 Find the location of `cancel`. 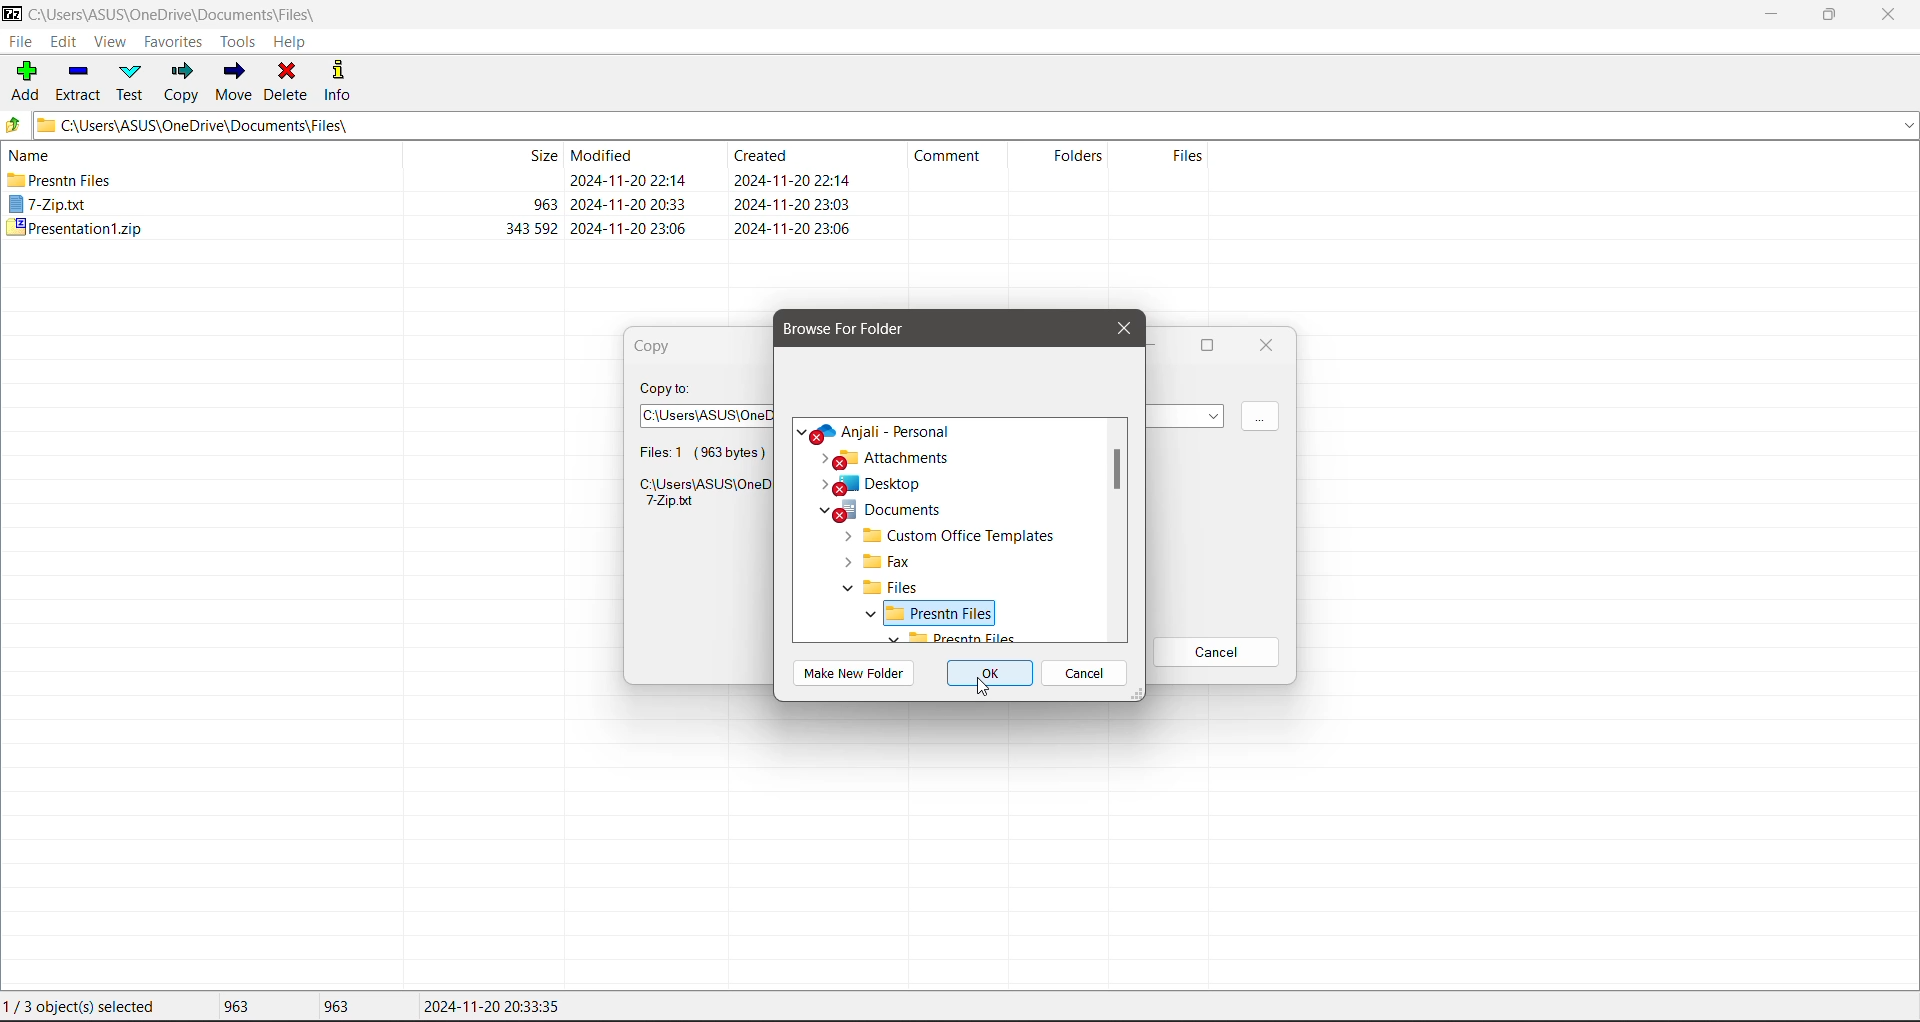

cancel is located at coordinates (1083, 676).